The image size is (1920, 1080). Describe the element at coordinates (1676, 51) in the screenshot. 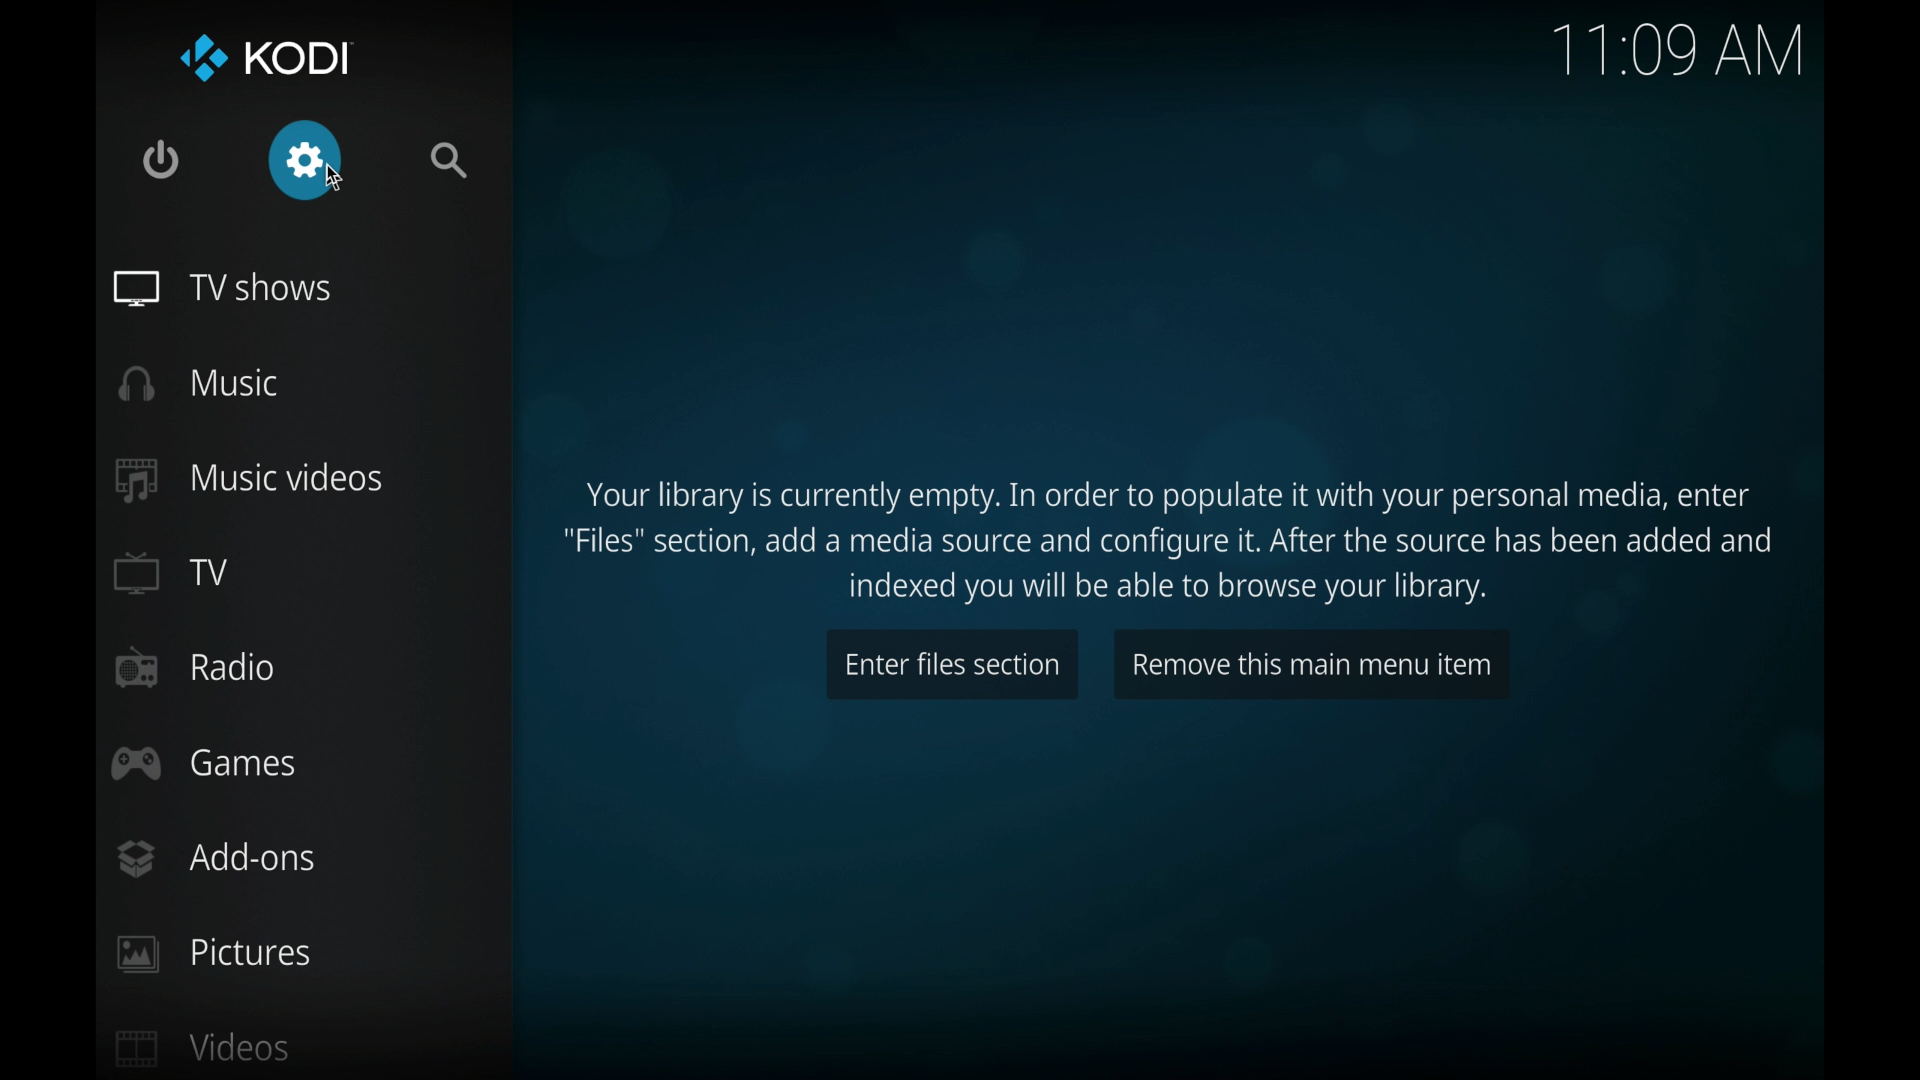

I see `time` at that location.